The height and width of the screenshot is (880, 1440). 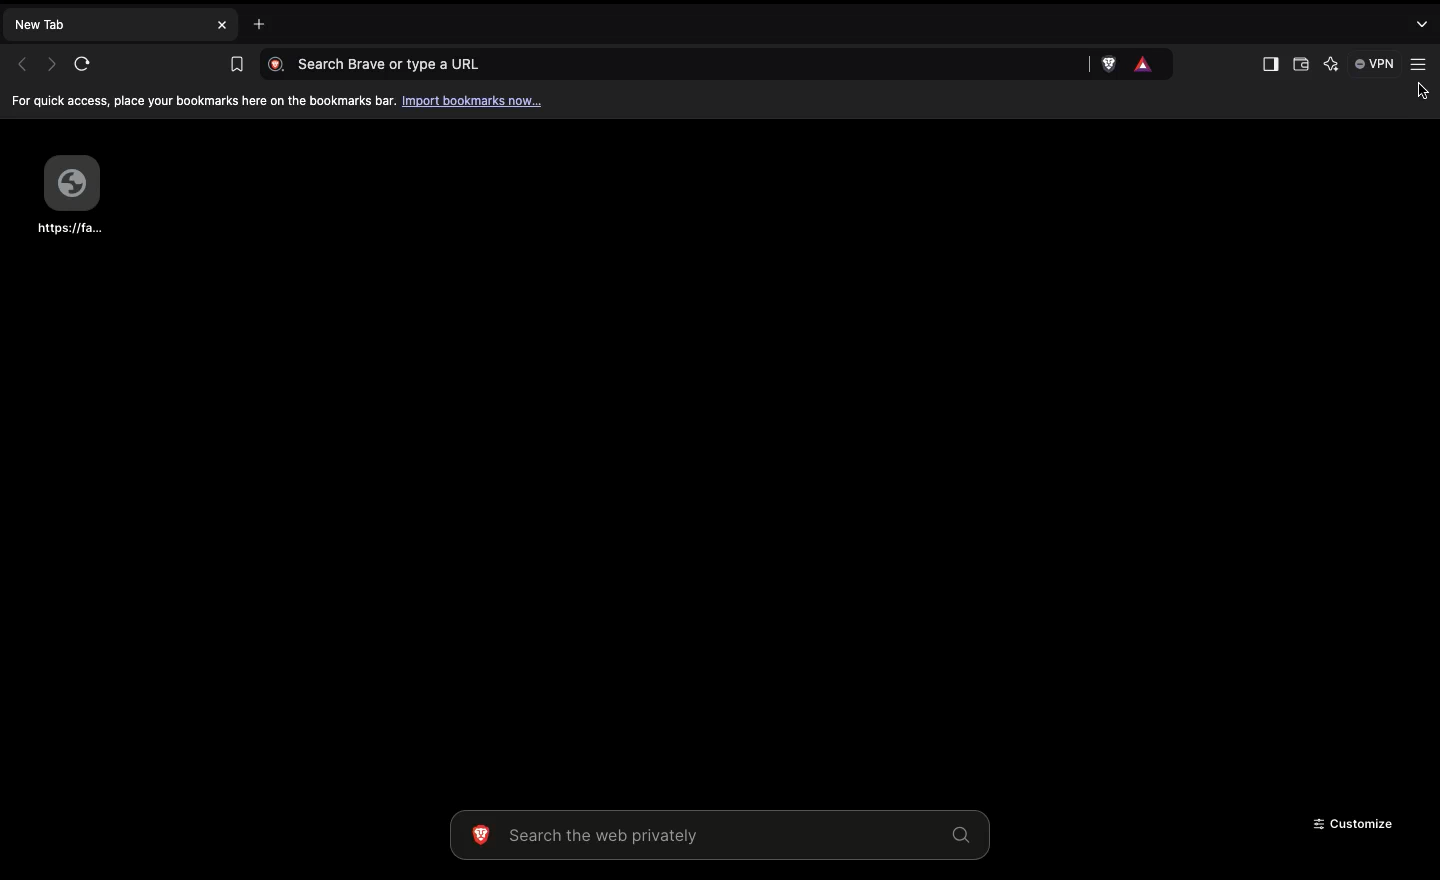 I want to click on Customize, so click(x=1350, y=827).